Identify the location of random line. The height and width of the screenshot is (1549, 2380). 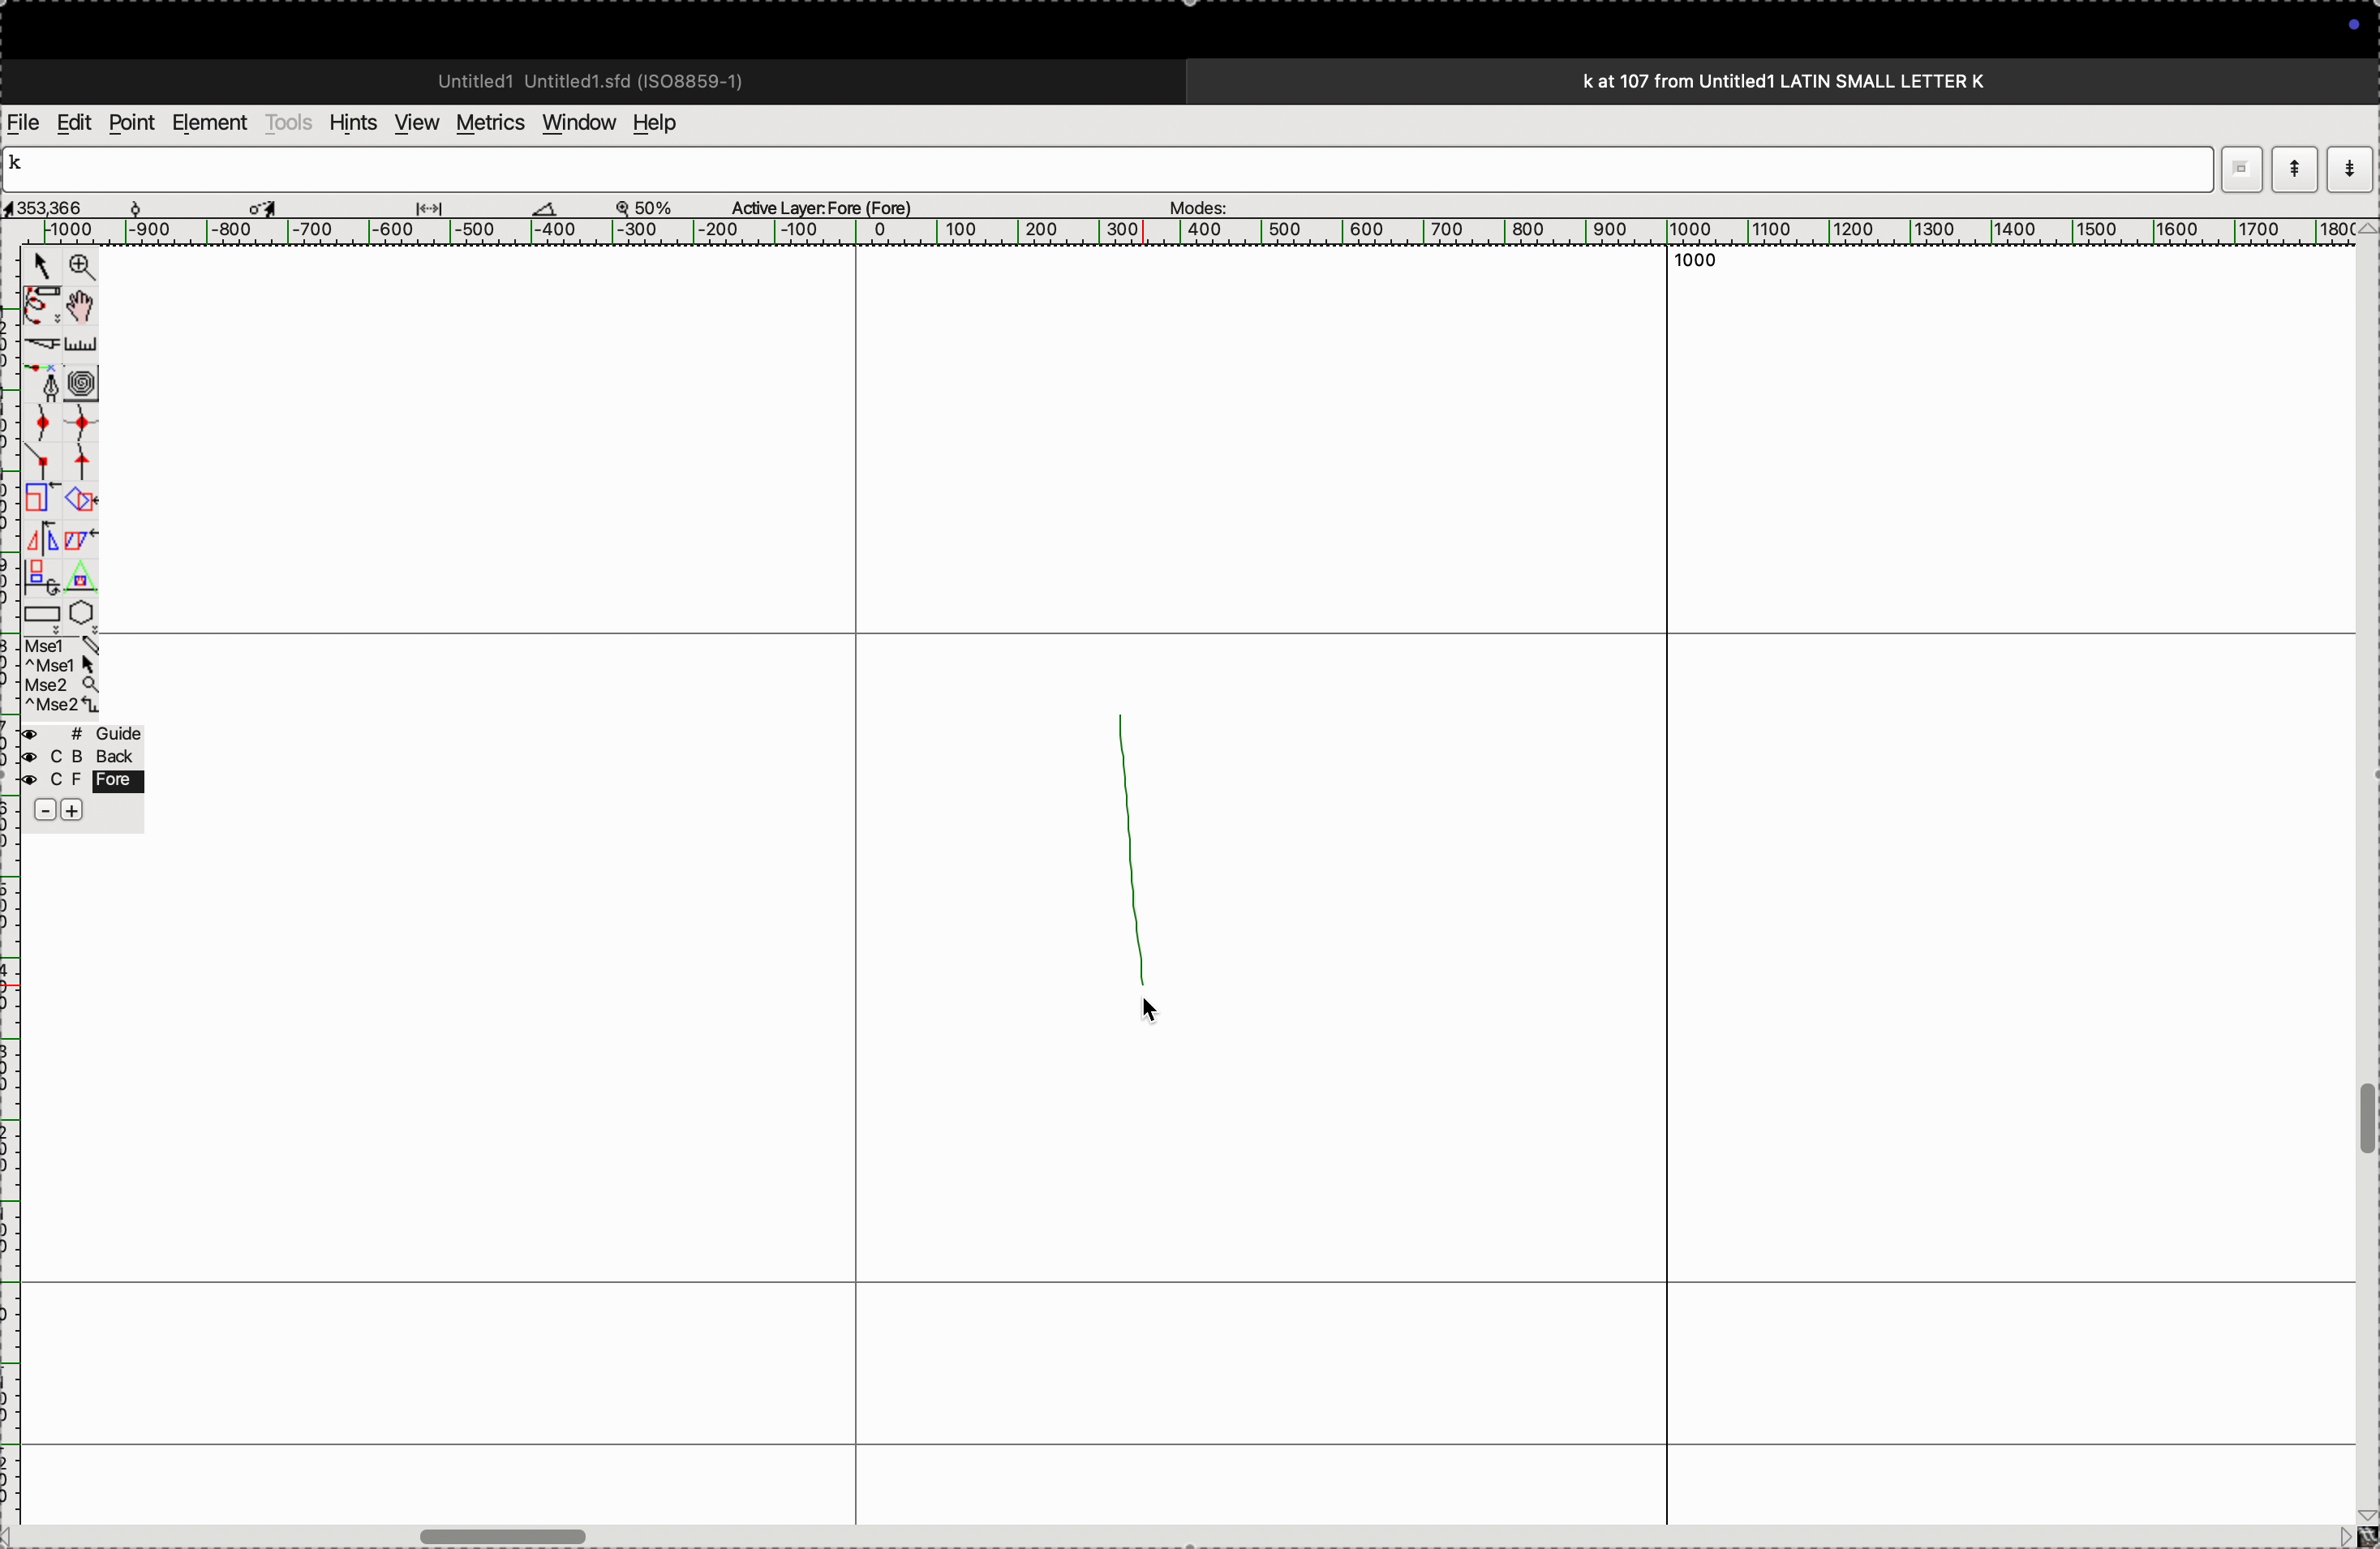
(1135, 840).